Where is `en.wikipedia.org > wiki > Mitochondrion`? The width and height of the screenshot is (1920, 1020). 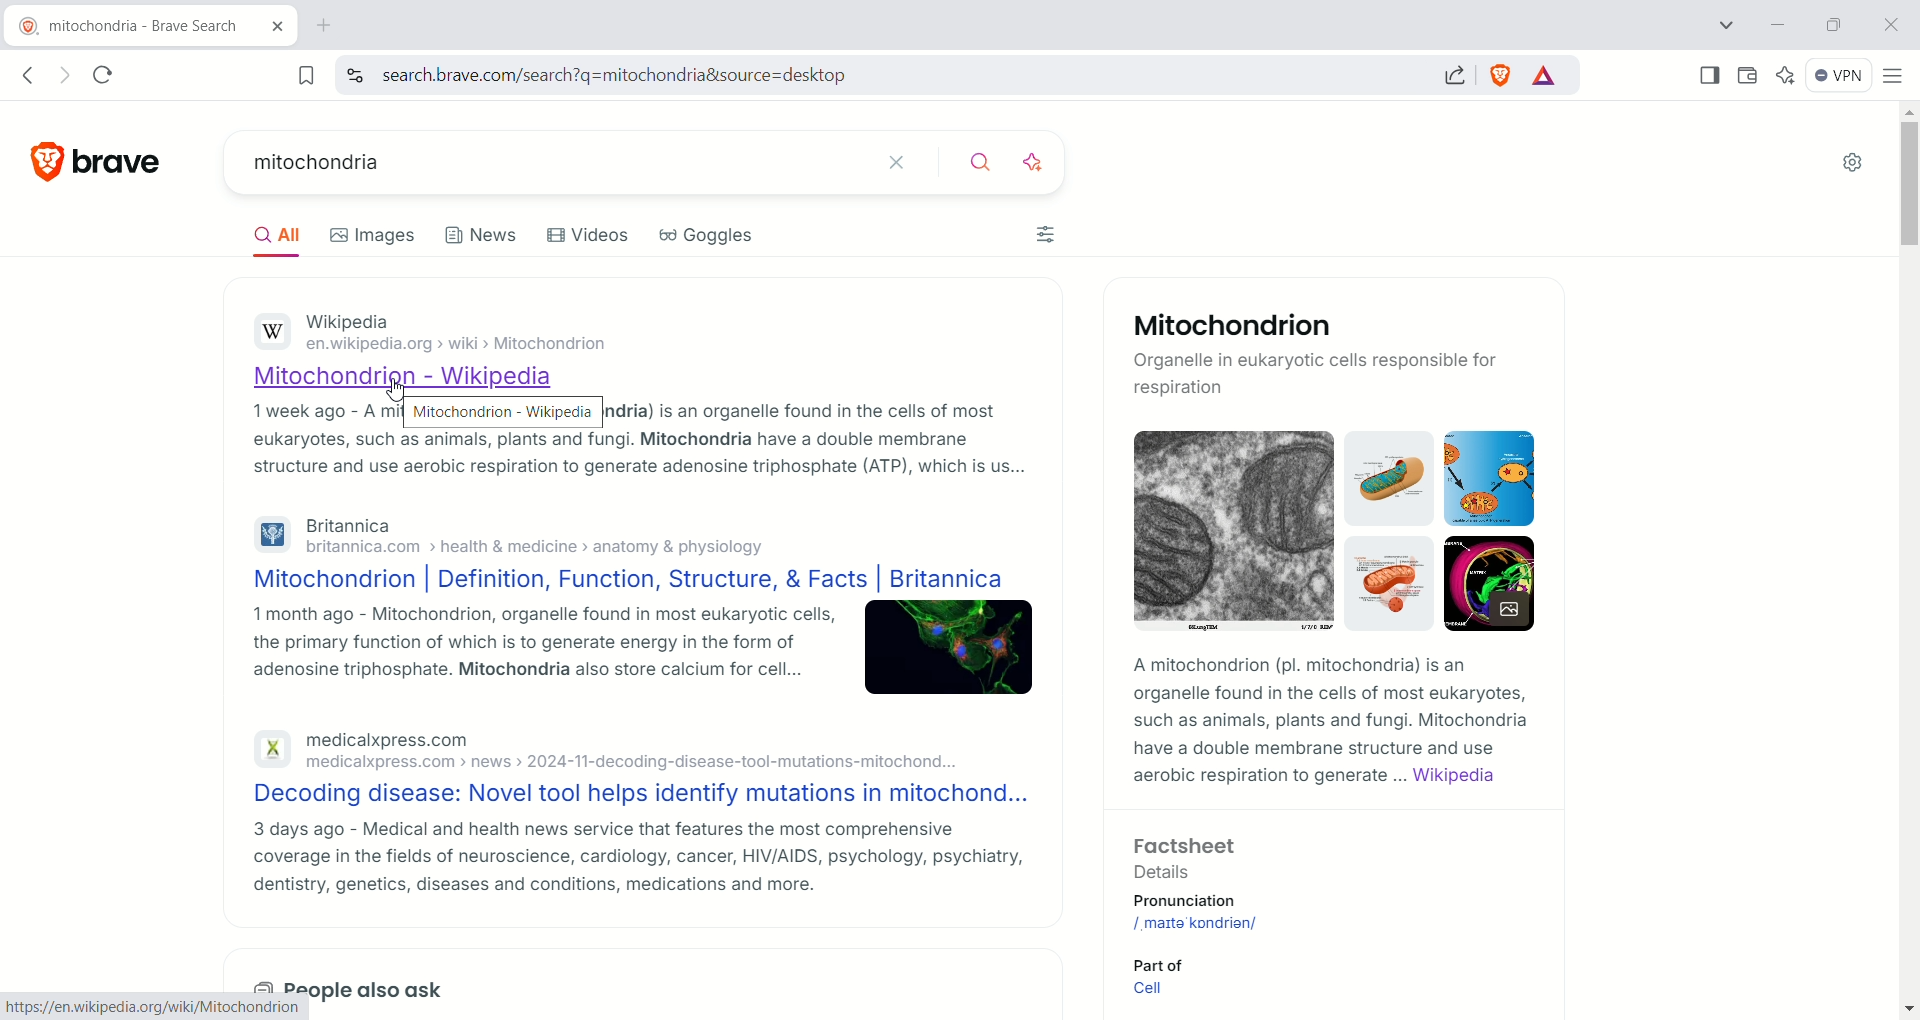
en.wikipedia.org > wiki > Mitochondrion is located at coordinates (465, 344).